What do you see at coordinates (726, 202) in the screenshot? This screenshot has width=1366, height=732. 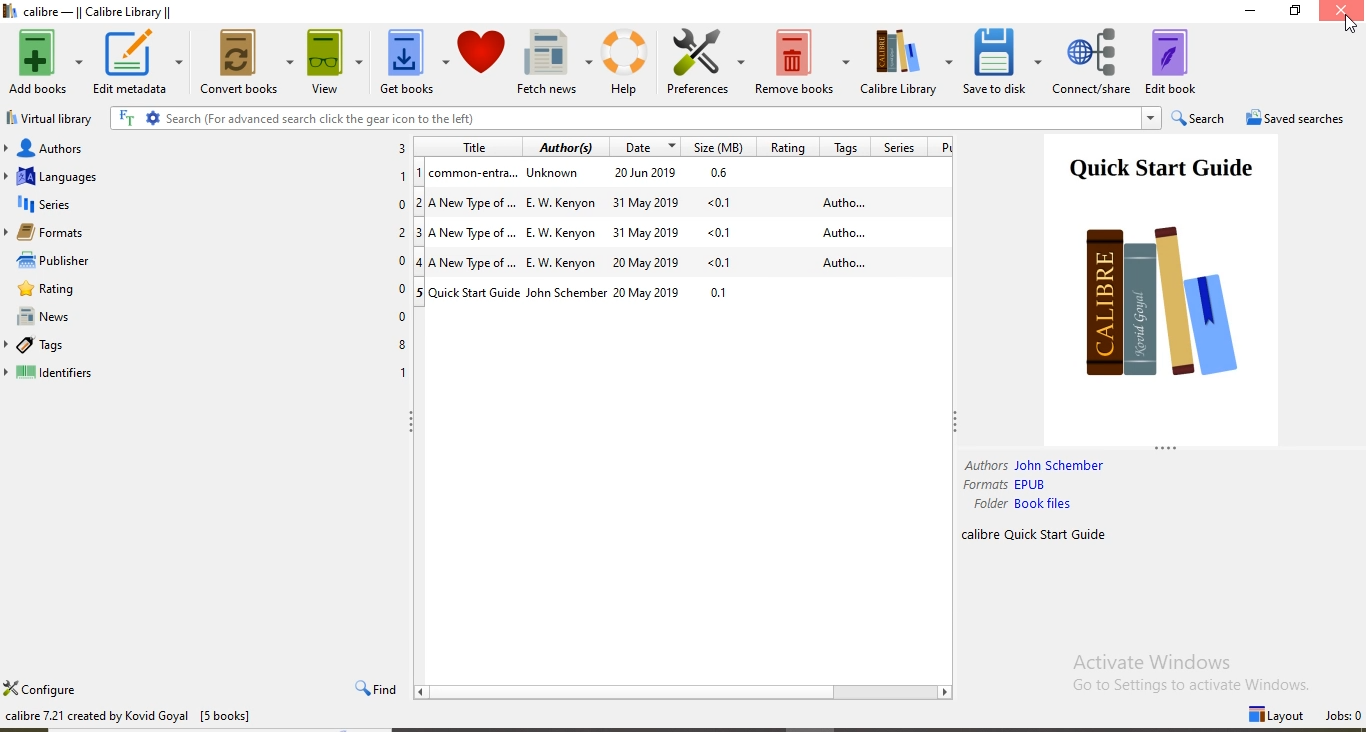 I see `<0.1` at bounding box center [726, 202].